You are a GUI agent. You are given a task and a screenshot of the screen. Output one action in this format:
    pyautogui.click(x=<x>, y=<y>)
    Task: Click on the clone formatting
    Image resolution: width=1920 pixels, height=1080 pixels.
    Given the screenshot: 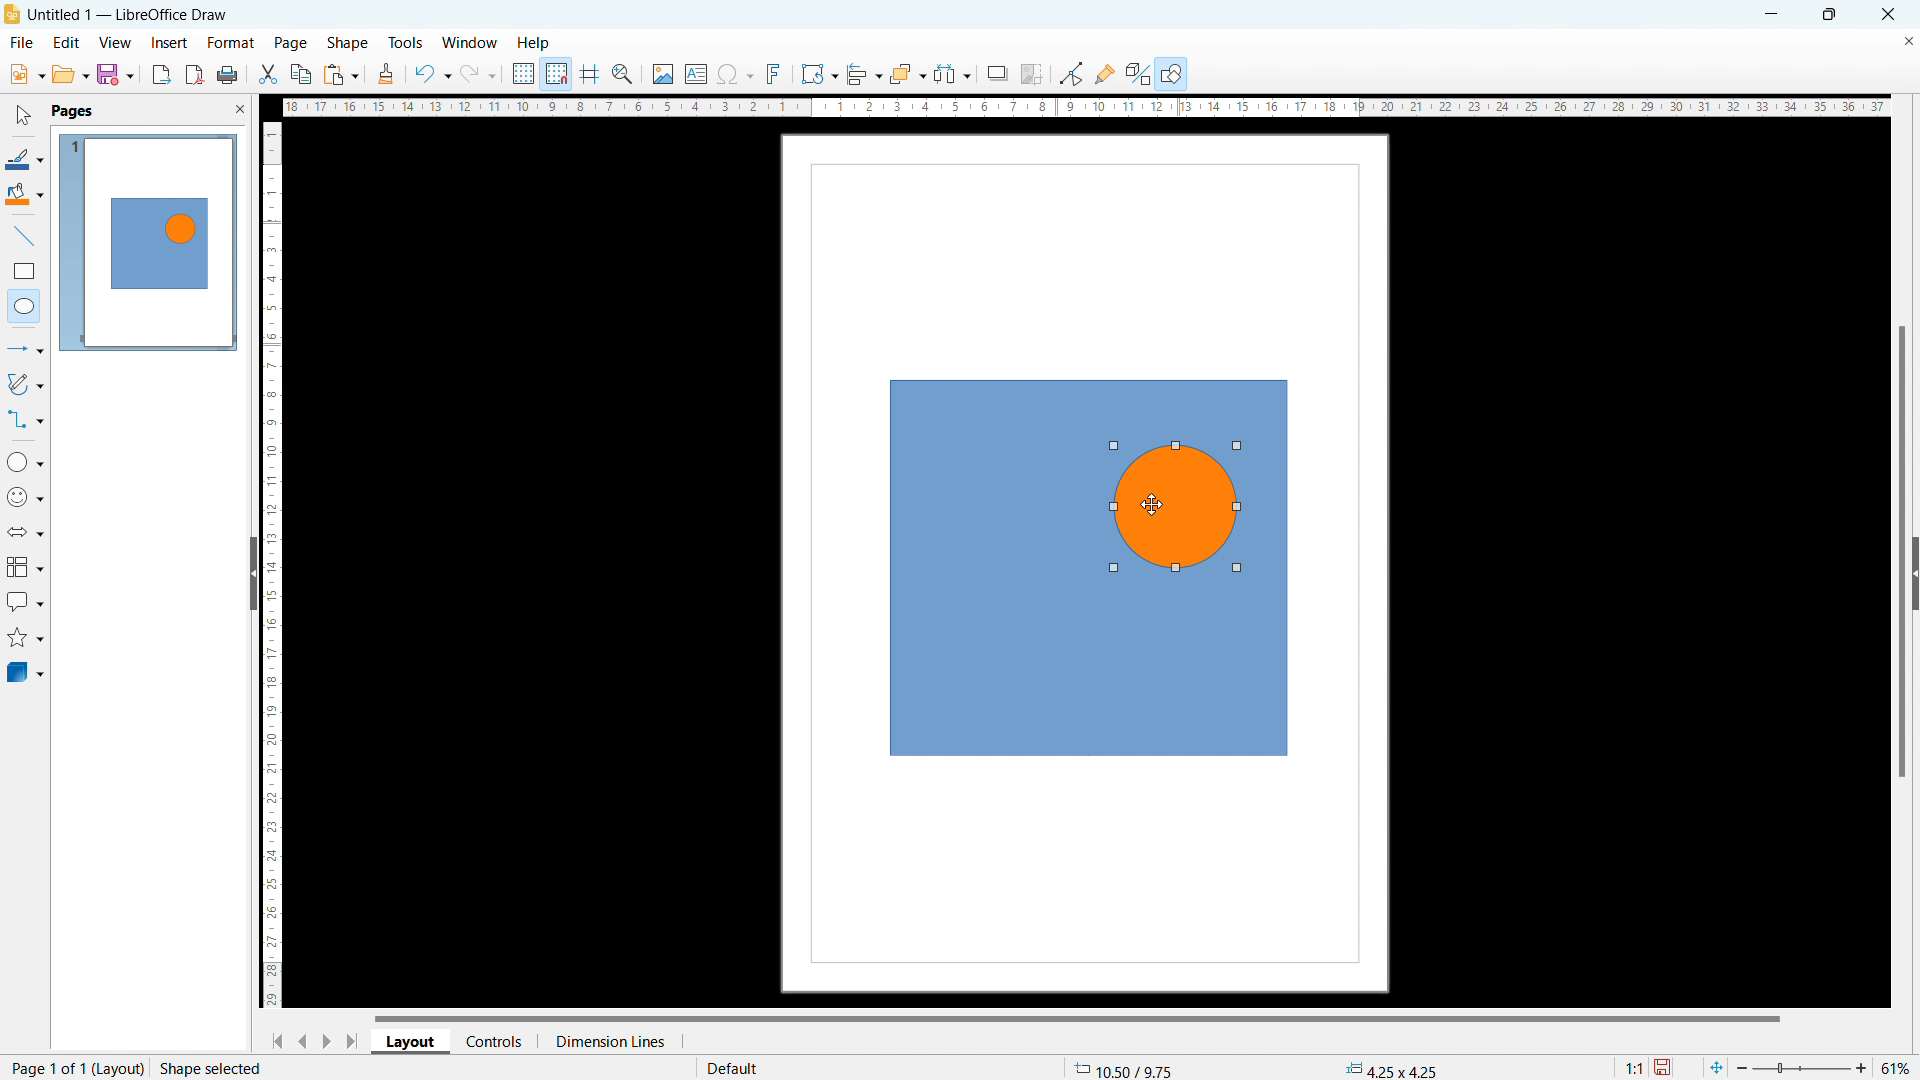 What is the action you would take?
    pyautogui.click(x=386, y=75)
    